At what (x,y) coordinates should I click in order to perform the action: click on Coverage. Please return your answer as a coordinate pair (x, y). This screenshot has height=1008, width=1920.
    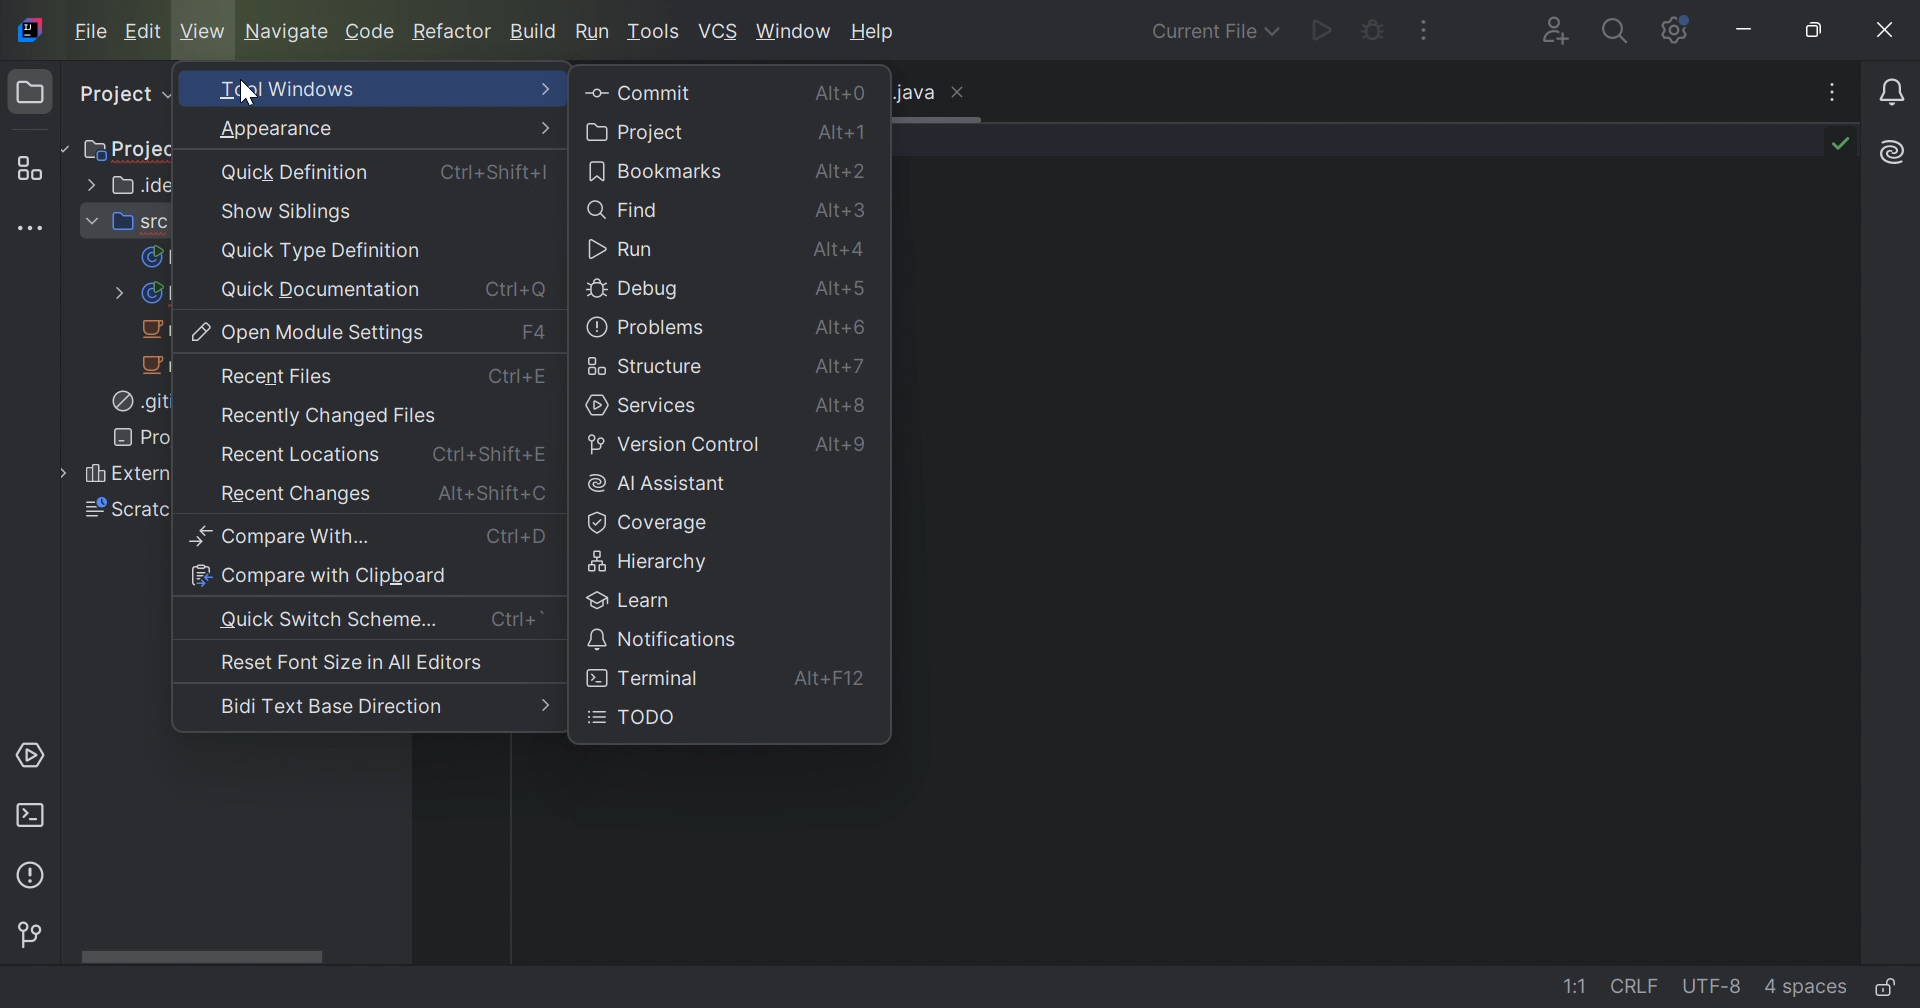
    Looking at the image, I should click on (651, 523).